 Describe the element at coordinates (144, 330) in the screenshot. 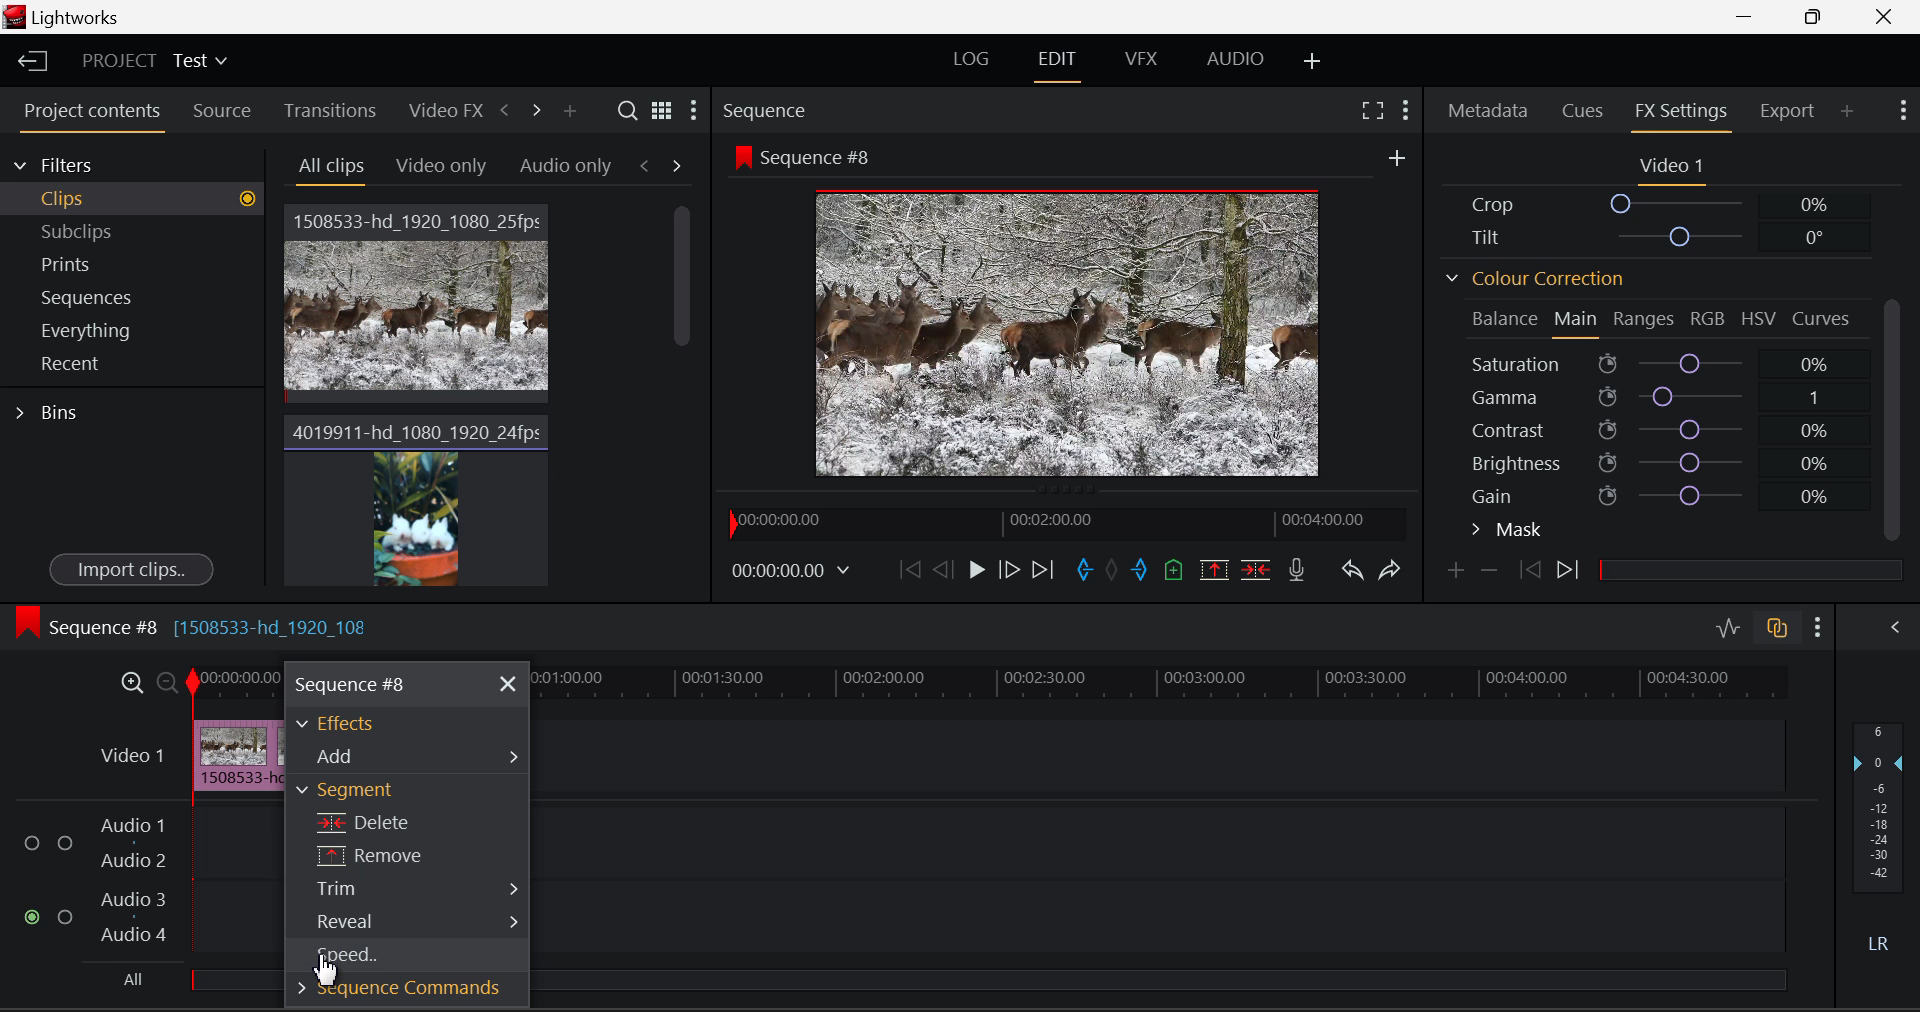

I see `Everything` at that location.